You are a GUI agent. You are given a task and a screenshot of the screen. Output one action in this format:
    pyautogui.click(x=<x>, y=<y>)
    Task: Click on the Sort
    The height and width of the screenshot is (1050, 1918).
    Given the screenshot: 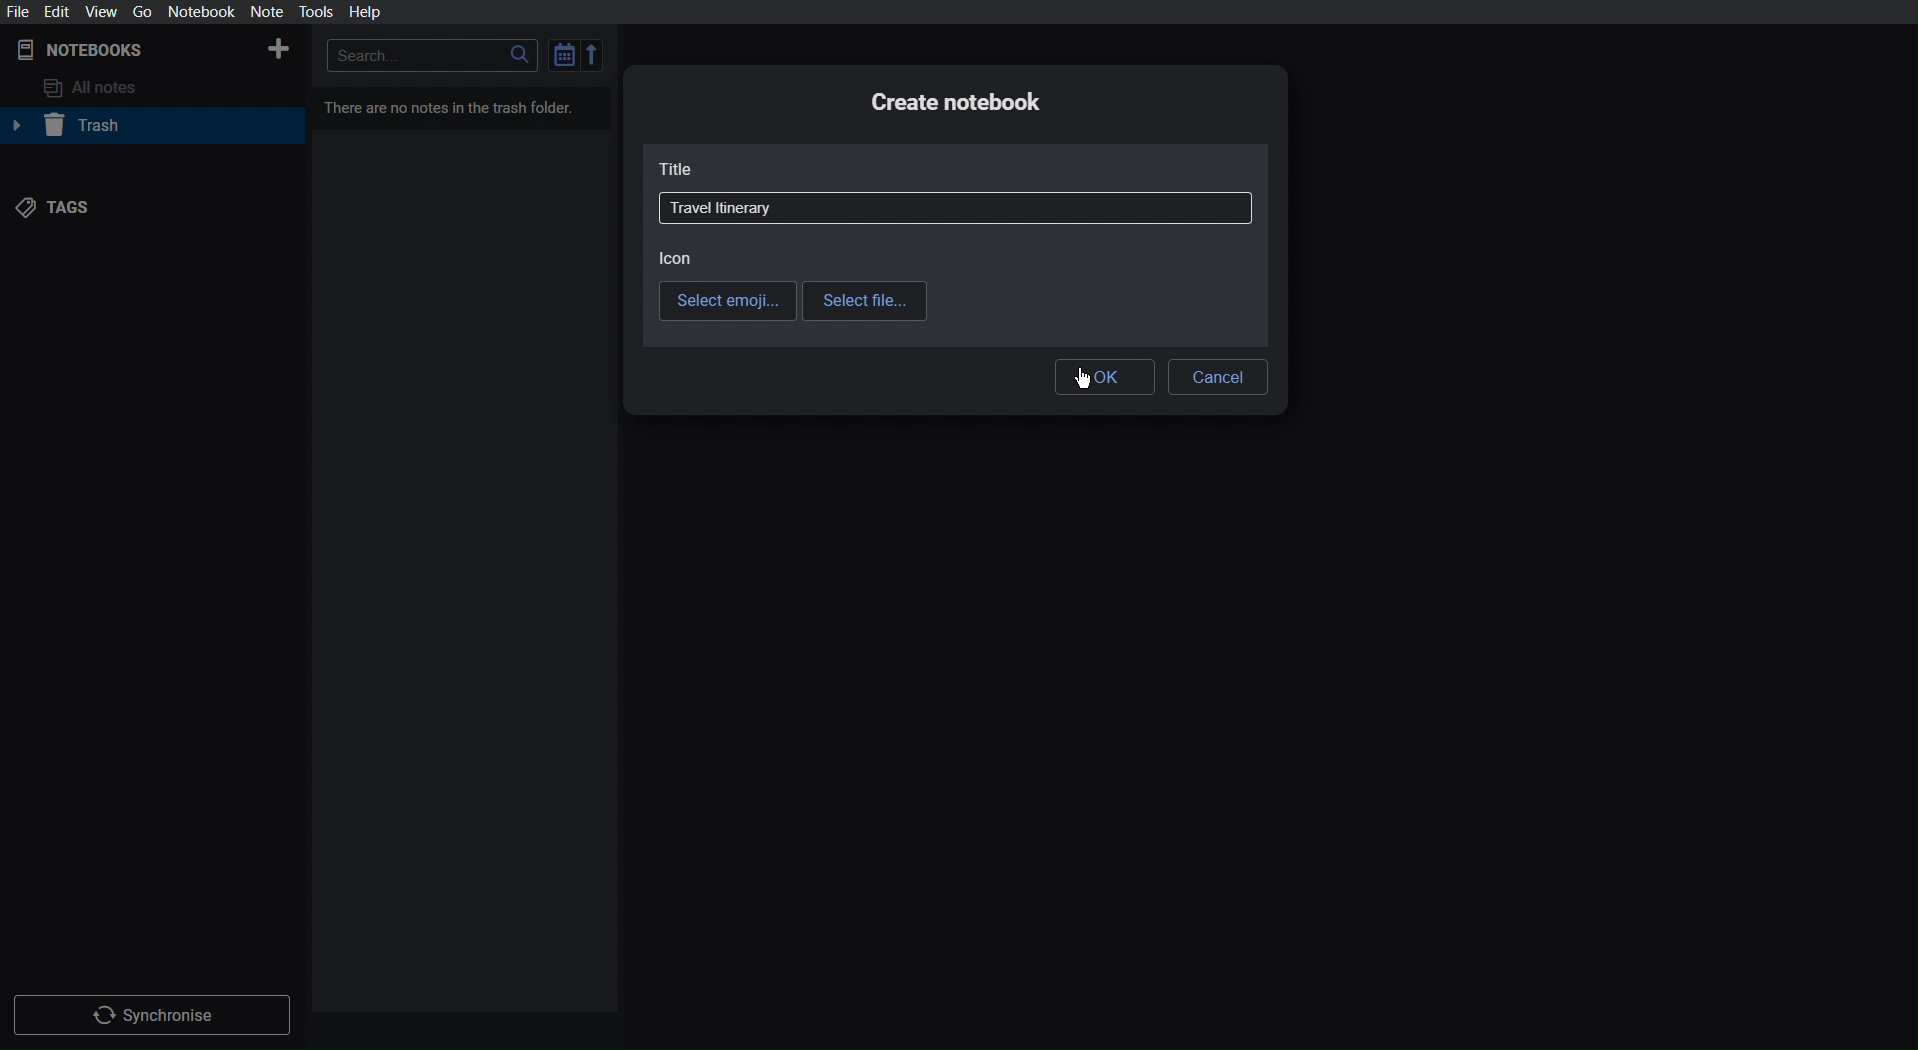 What is the action you would take?
    pyautogui.click(x=578, y=54)
    